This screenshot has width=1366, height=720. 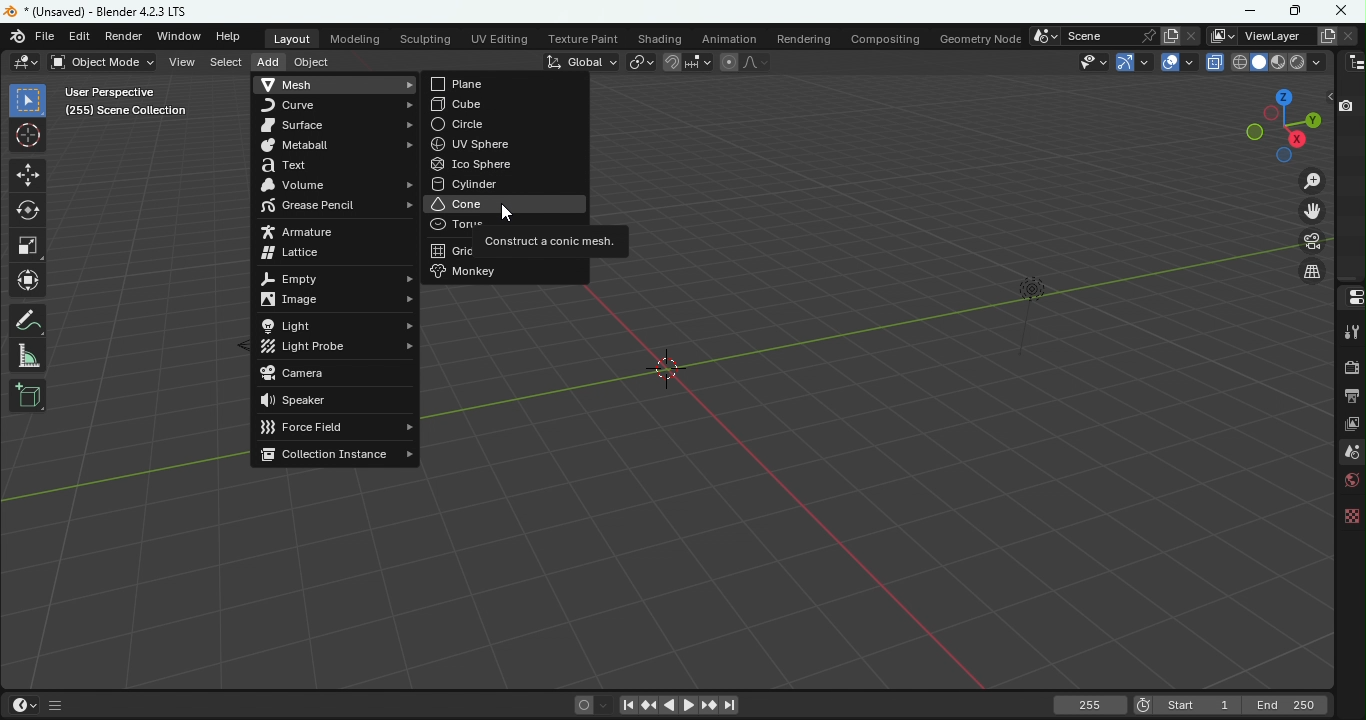 What do you see at coordinates (225, 63) in the screenshot?
I see `Select` at bounding box center [225, 63].